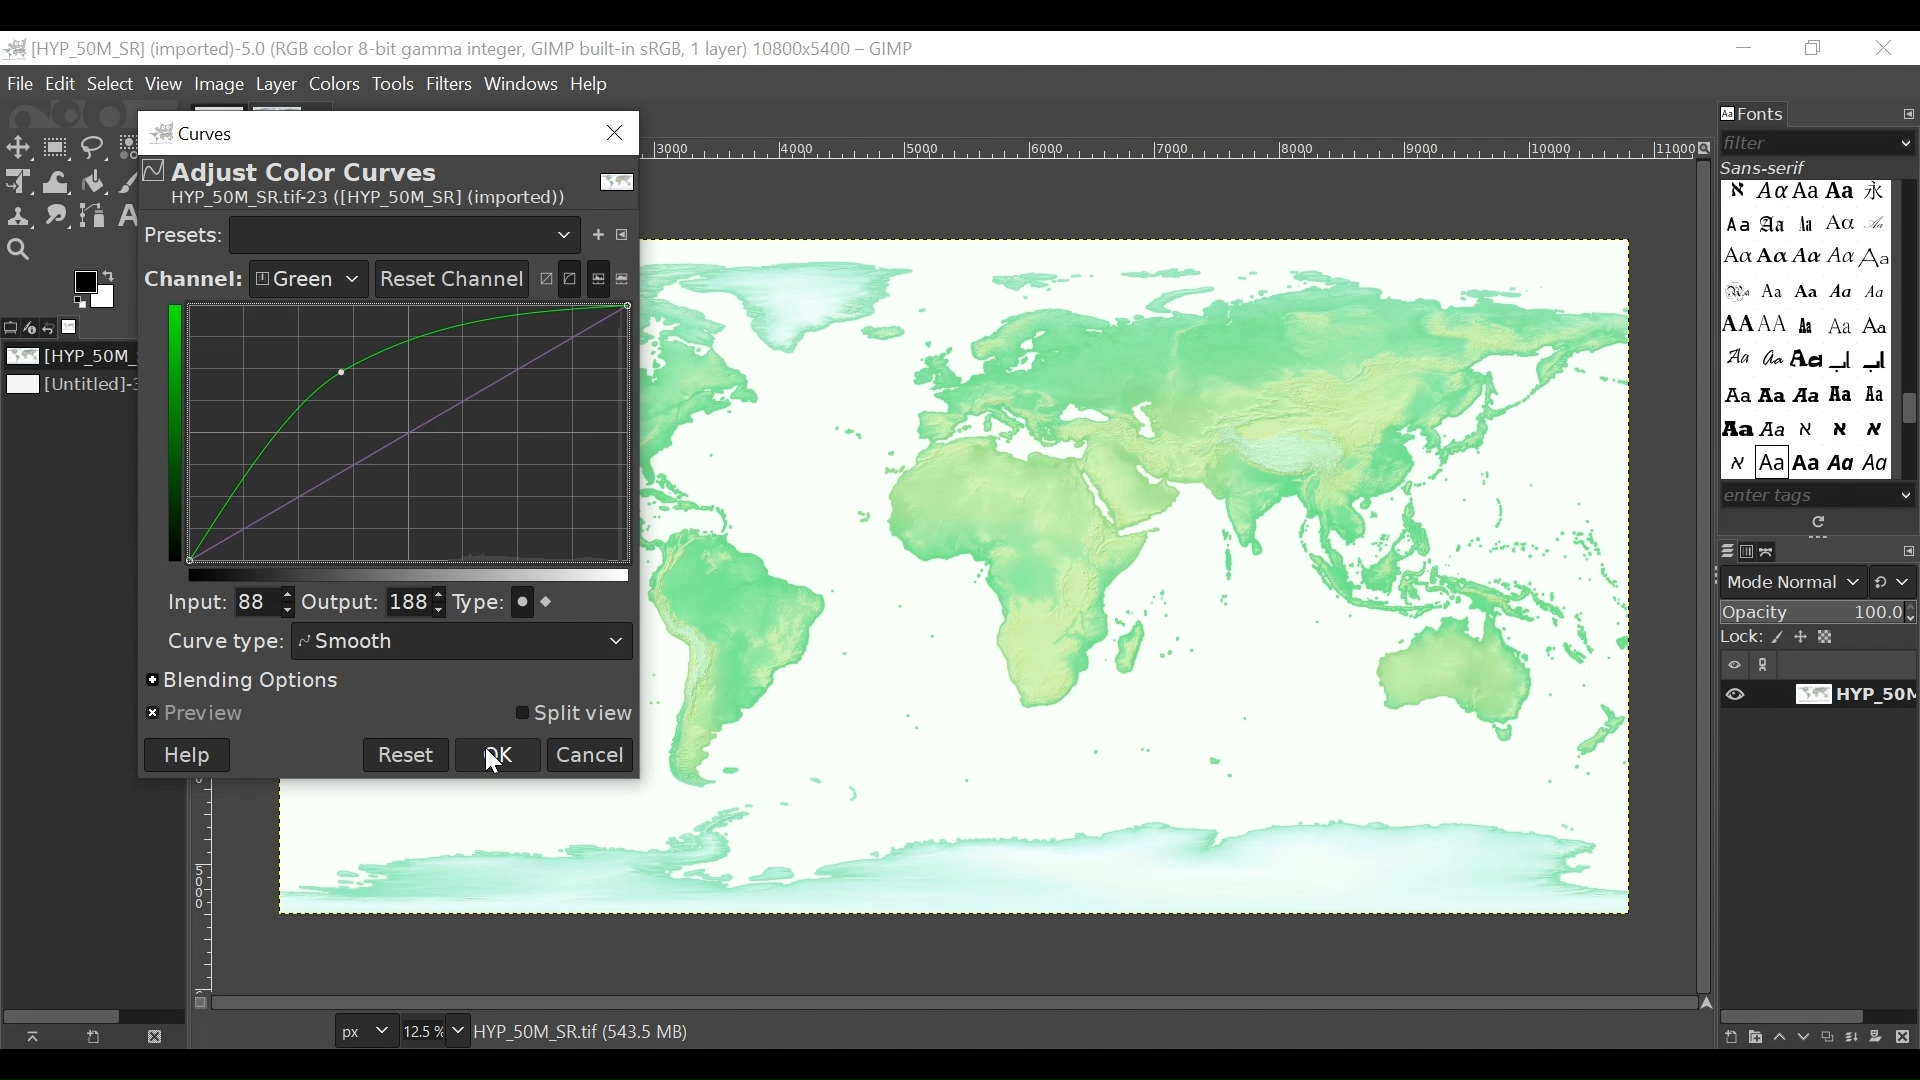 This screenshot has height=1080, width=1920. Describe the element at coordinates (340, 605) in the screenshot. I see `Output` at that location.